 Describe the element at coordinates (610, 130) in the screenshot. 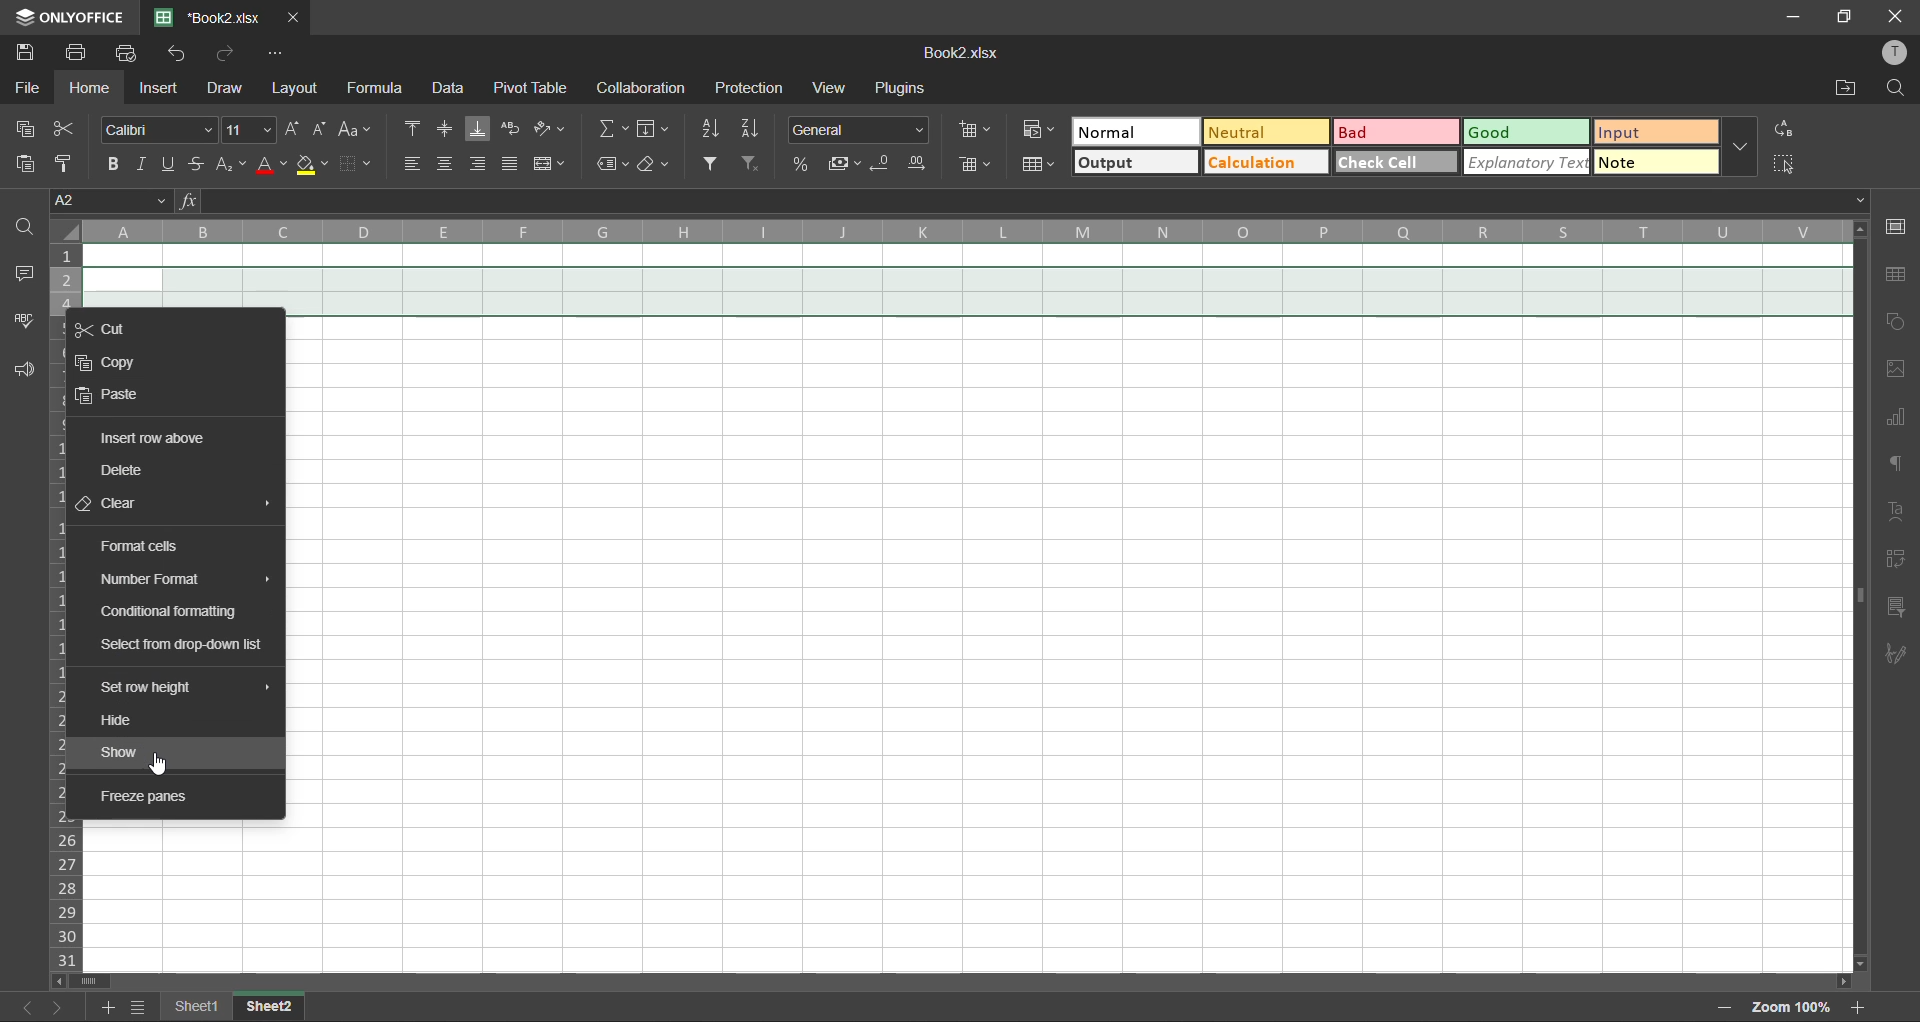

I see `summation` at that location.